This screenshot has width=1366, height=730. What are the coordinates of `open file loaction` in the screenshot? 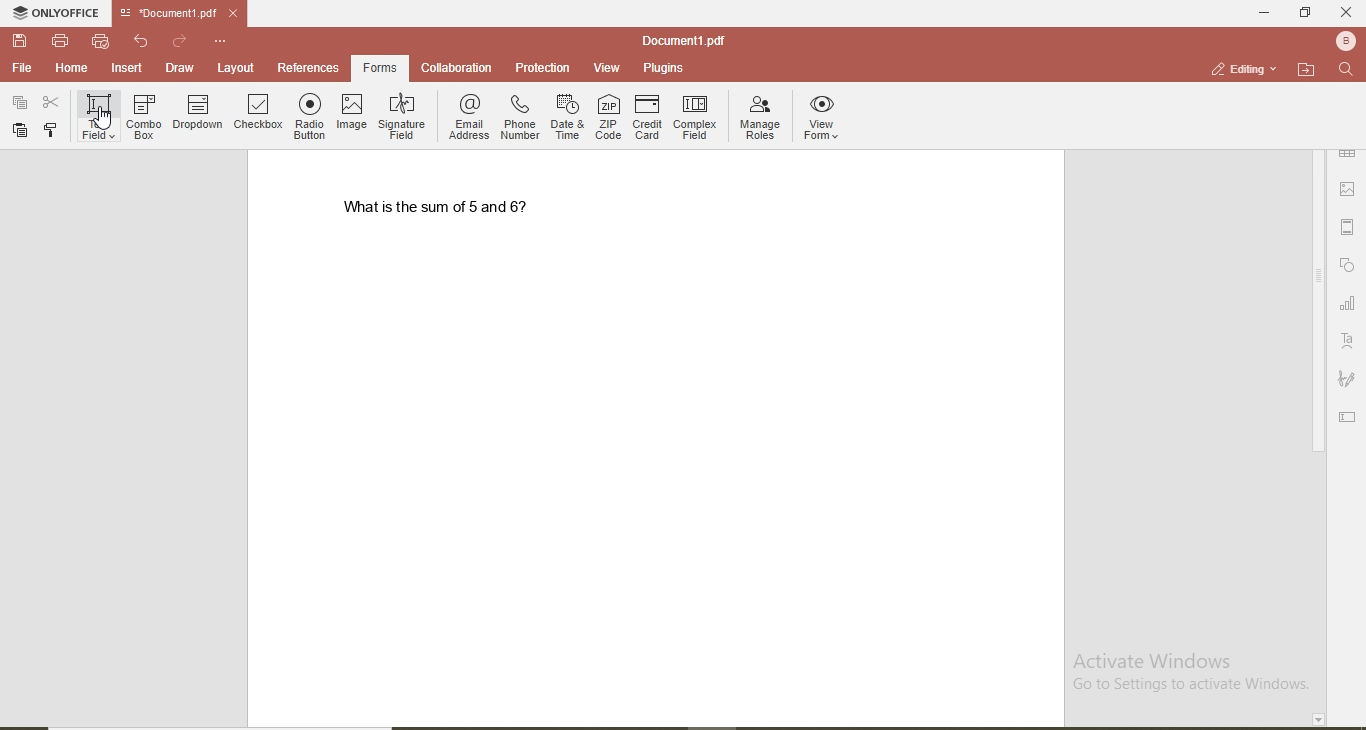 It's located at (1302, 68).